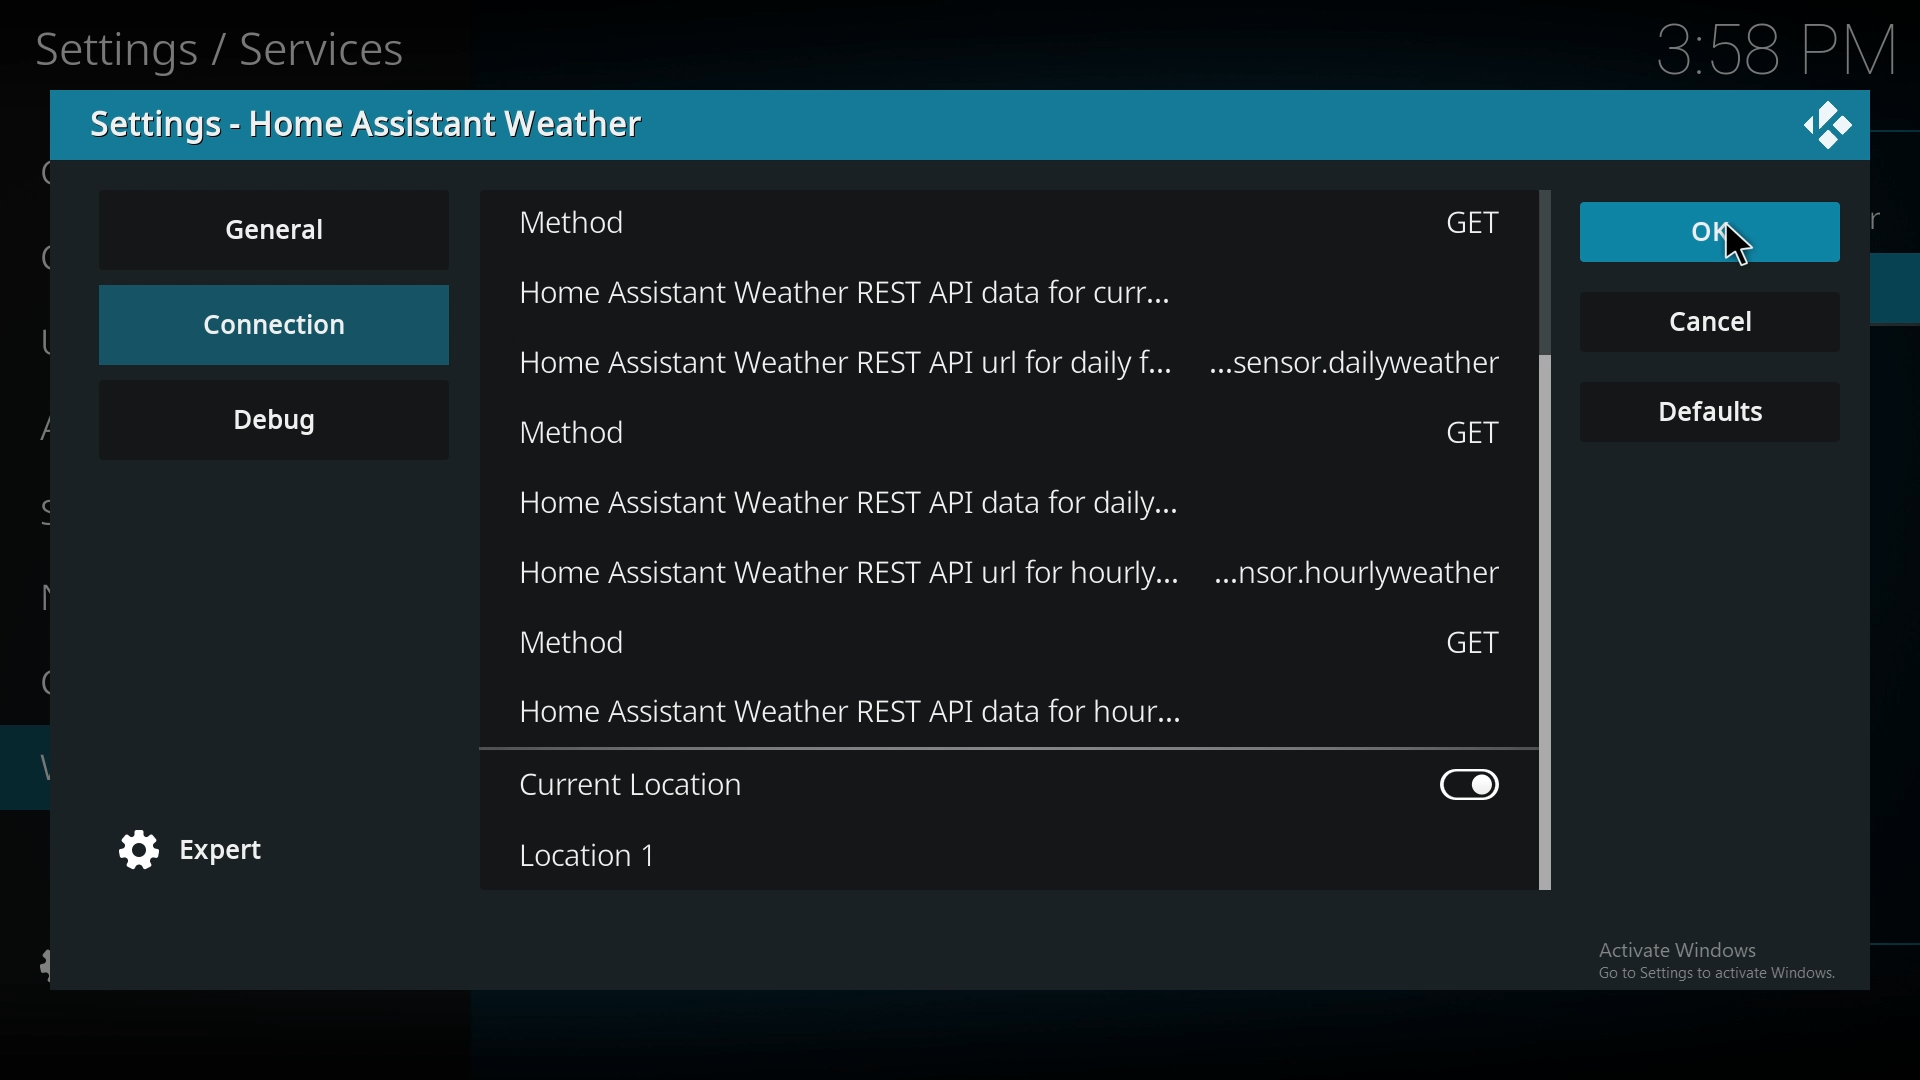 The width and height of the screenshot is (1920, 1080). I want to click on settings - home assistant weather, so click(379, 124).